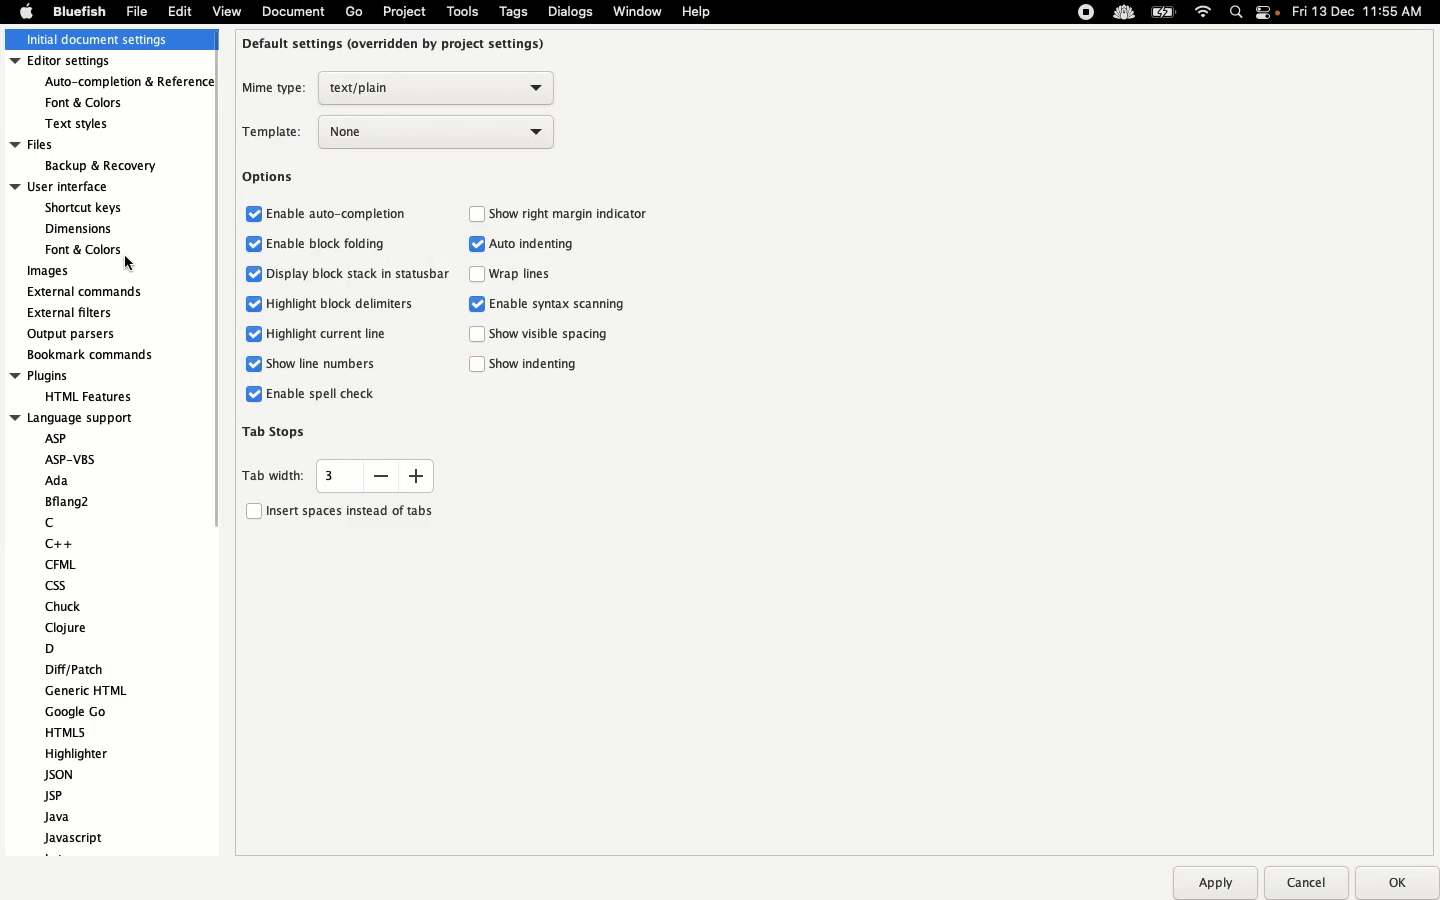  Describe the element at coordinates (515, 11) in the screenshot. I see `Tags` at that location.